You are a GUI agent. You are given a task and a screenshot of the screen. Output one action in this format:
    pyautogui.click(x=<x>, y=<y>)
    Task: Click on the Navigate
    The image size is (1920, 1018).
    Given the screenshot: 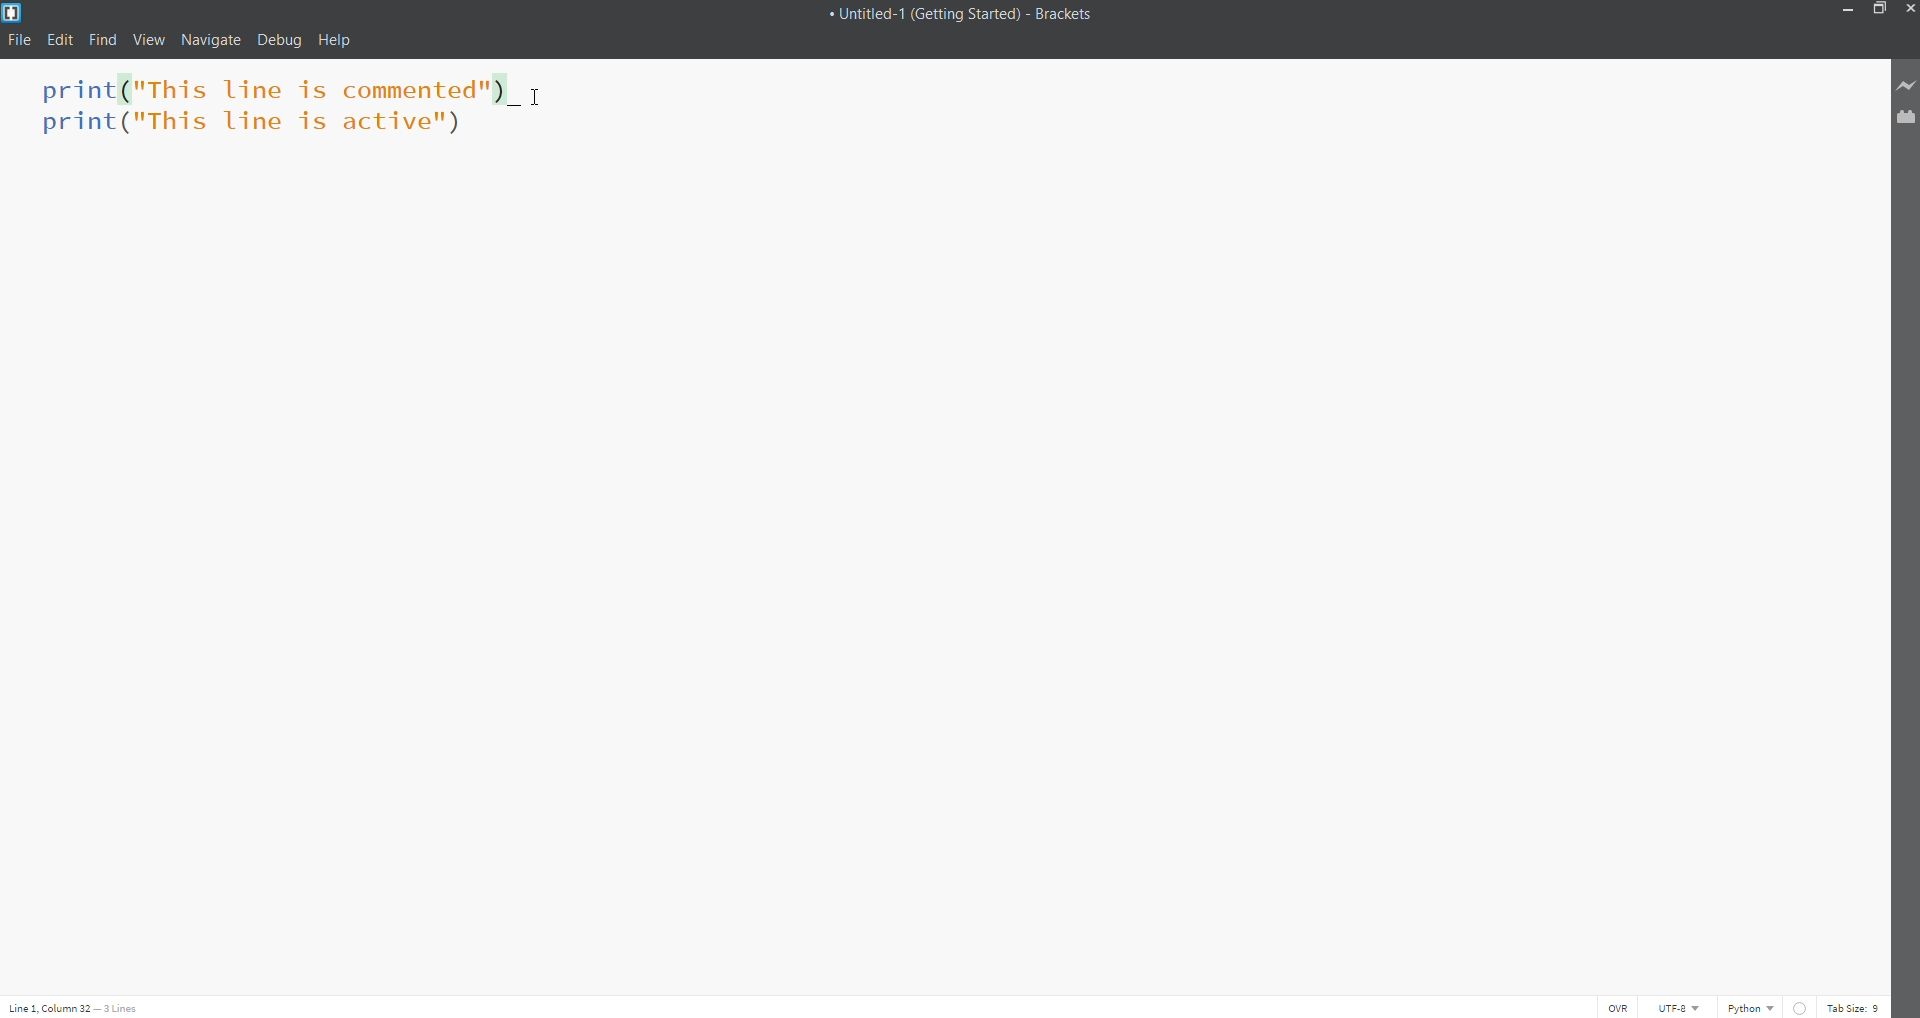 What is the action you would take?
    pyautogui.click(x=209, y=41)
    